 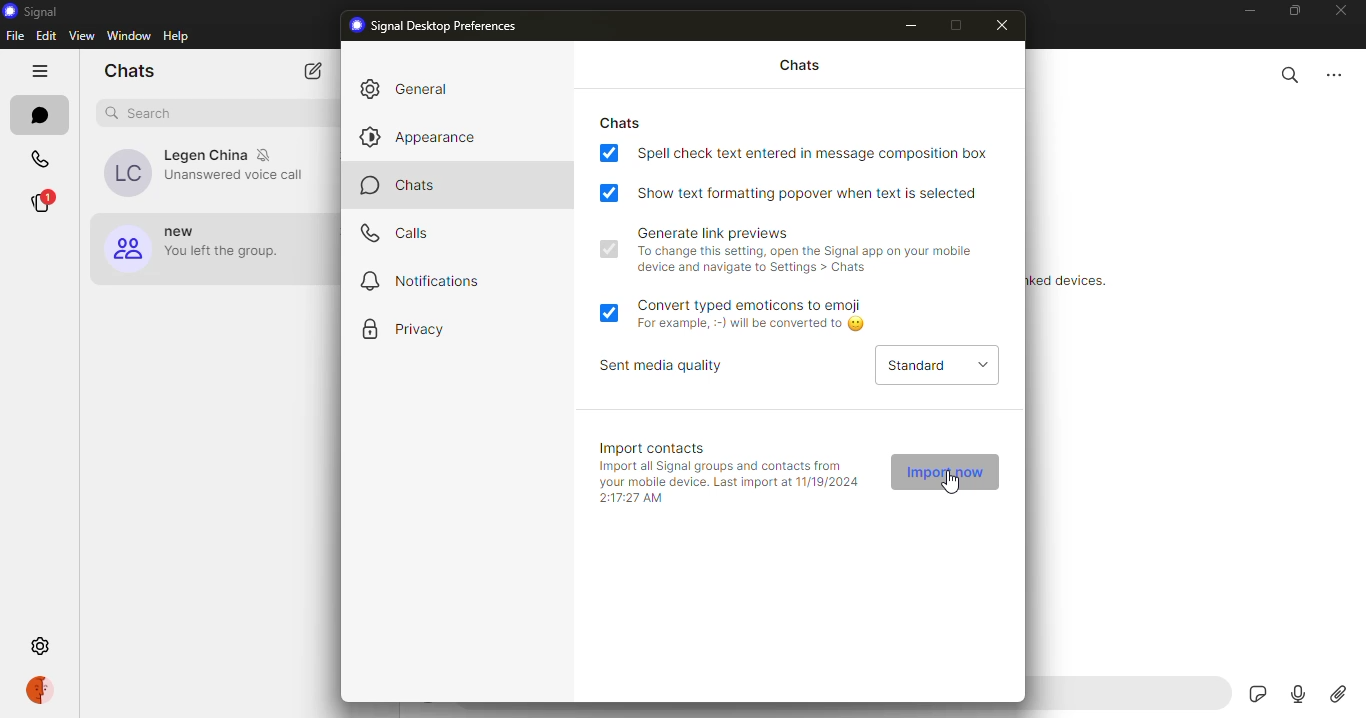 I want to click on hide tabs, so click(x=38, y=69).